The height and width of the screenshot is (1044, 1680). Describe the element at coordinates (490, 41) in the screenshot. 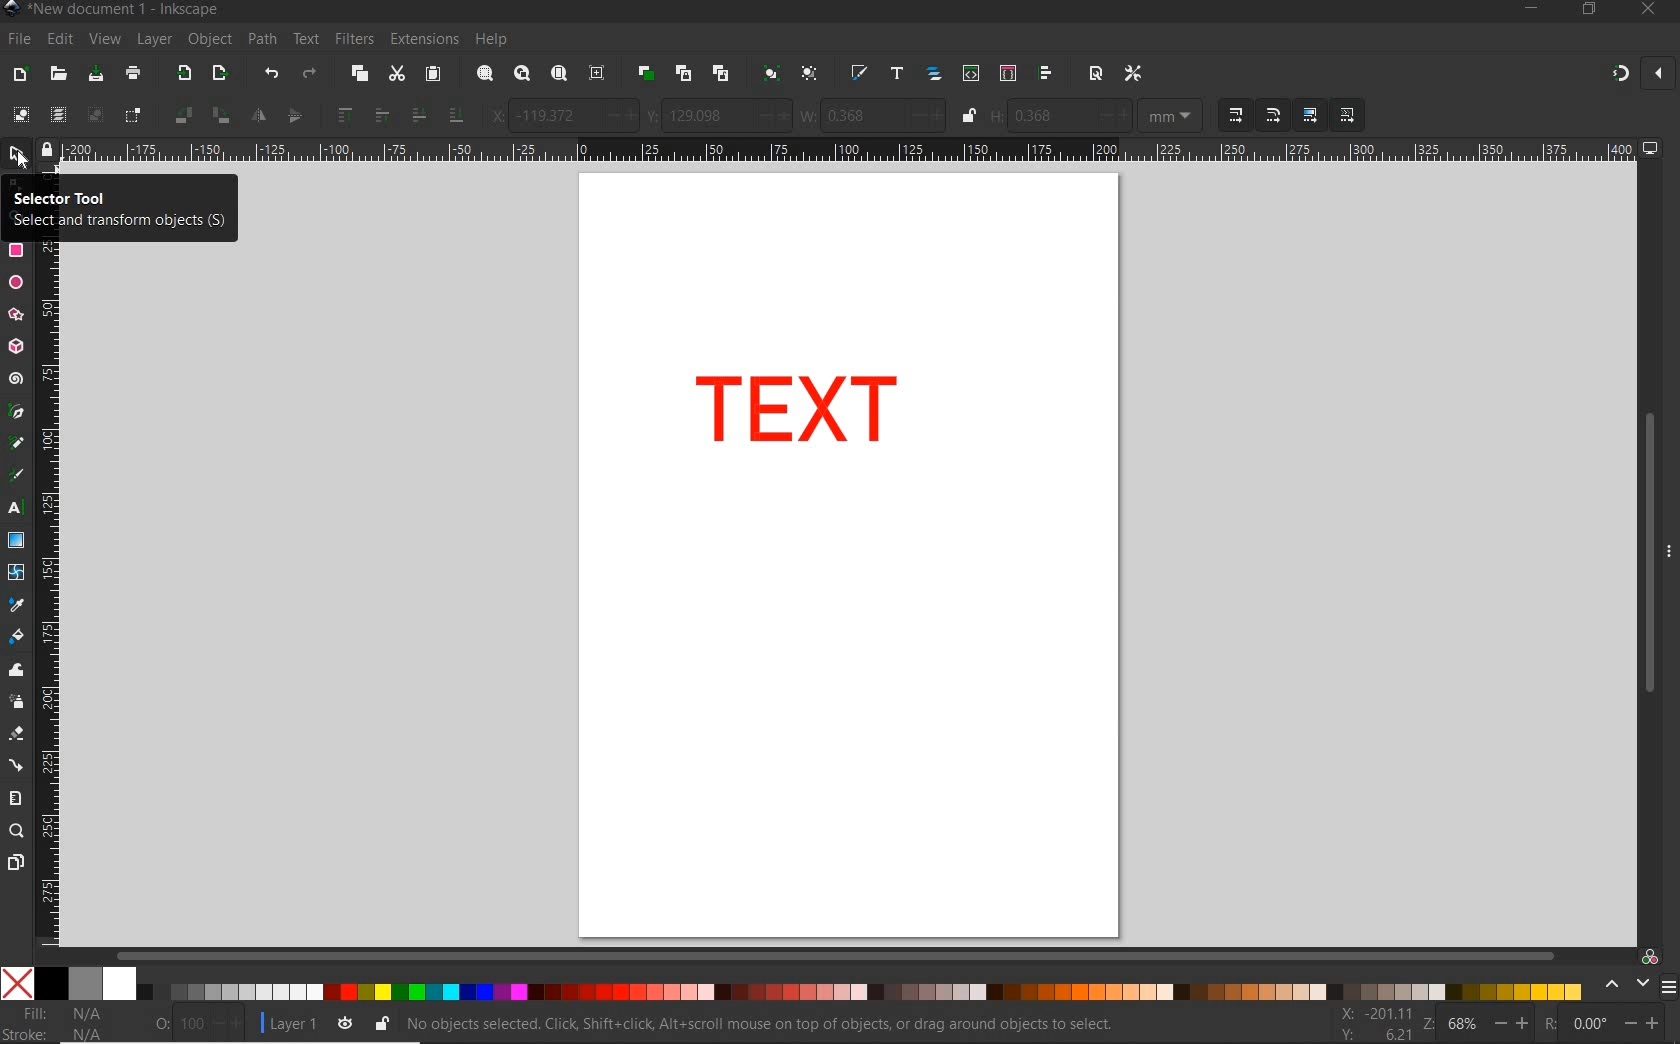

I see `HELP` at that location.